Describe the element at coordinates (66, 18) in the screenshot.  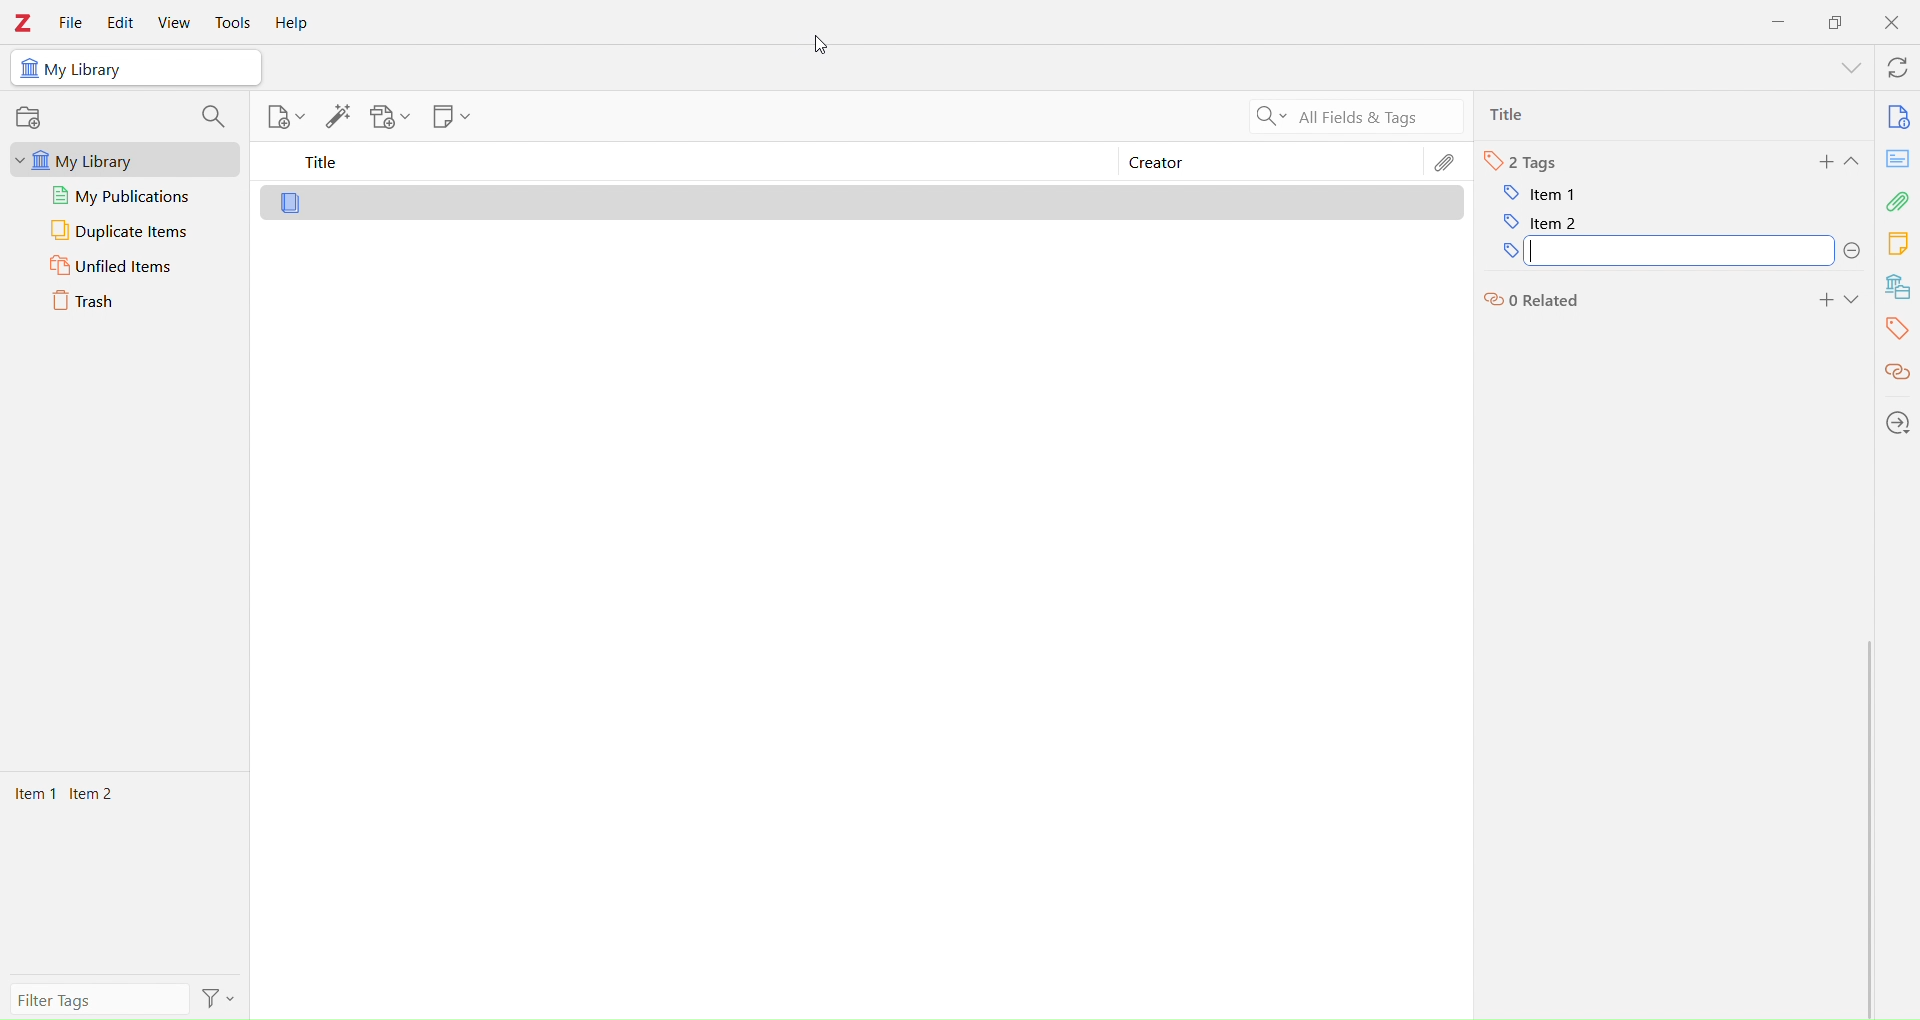
I see `File` at that location.